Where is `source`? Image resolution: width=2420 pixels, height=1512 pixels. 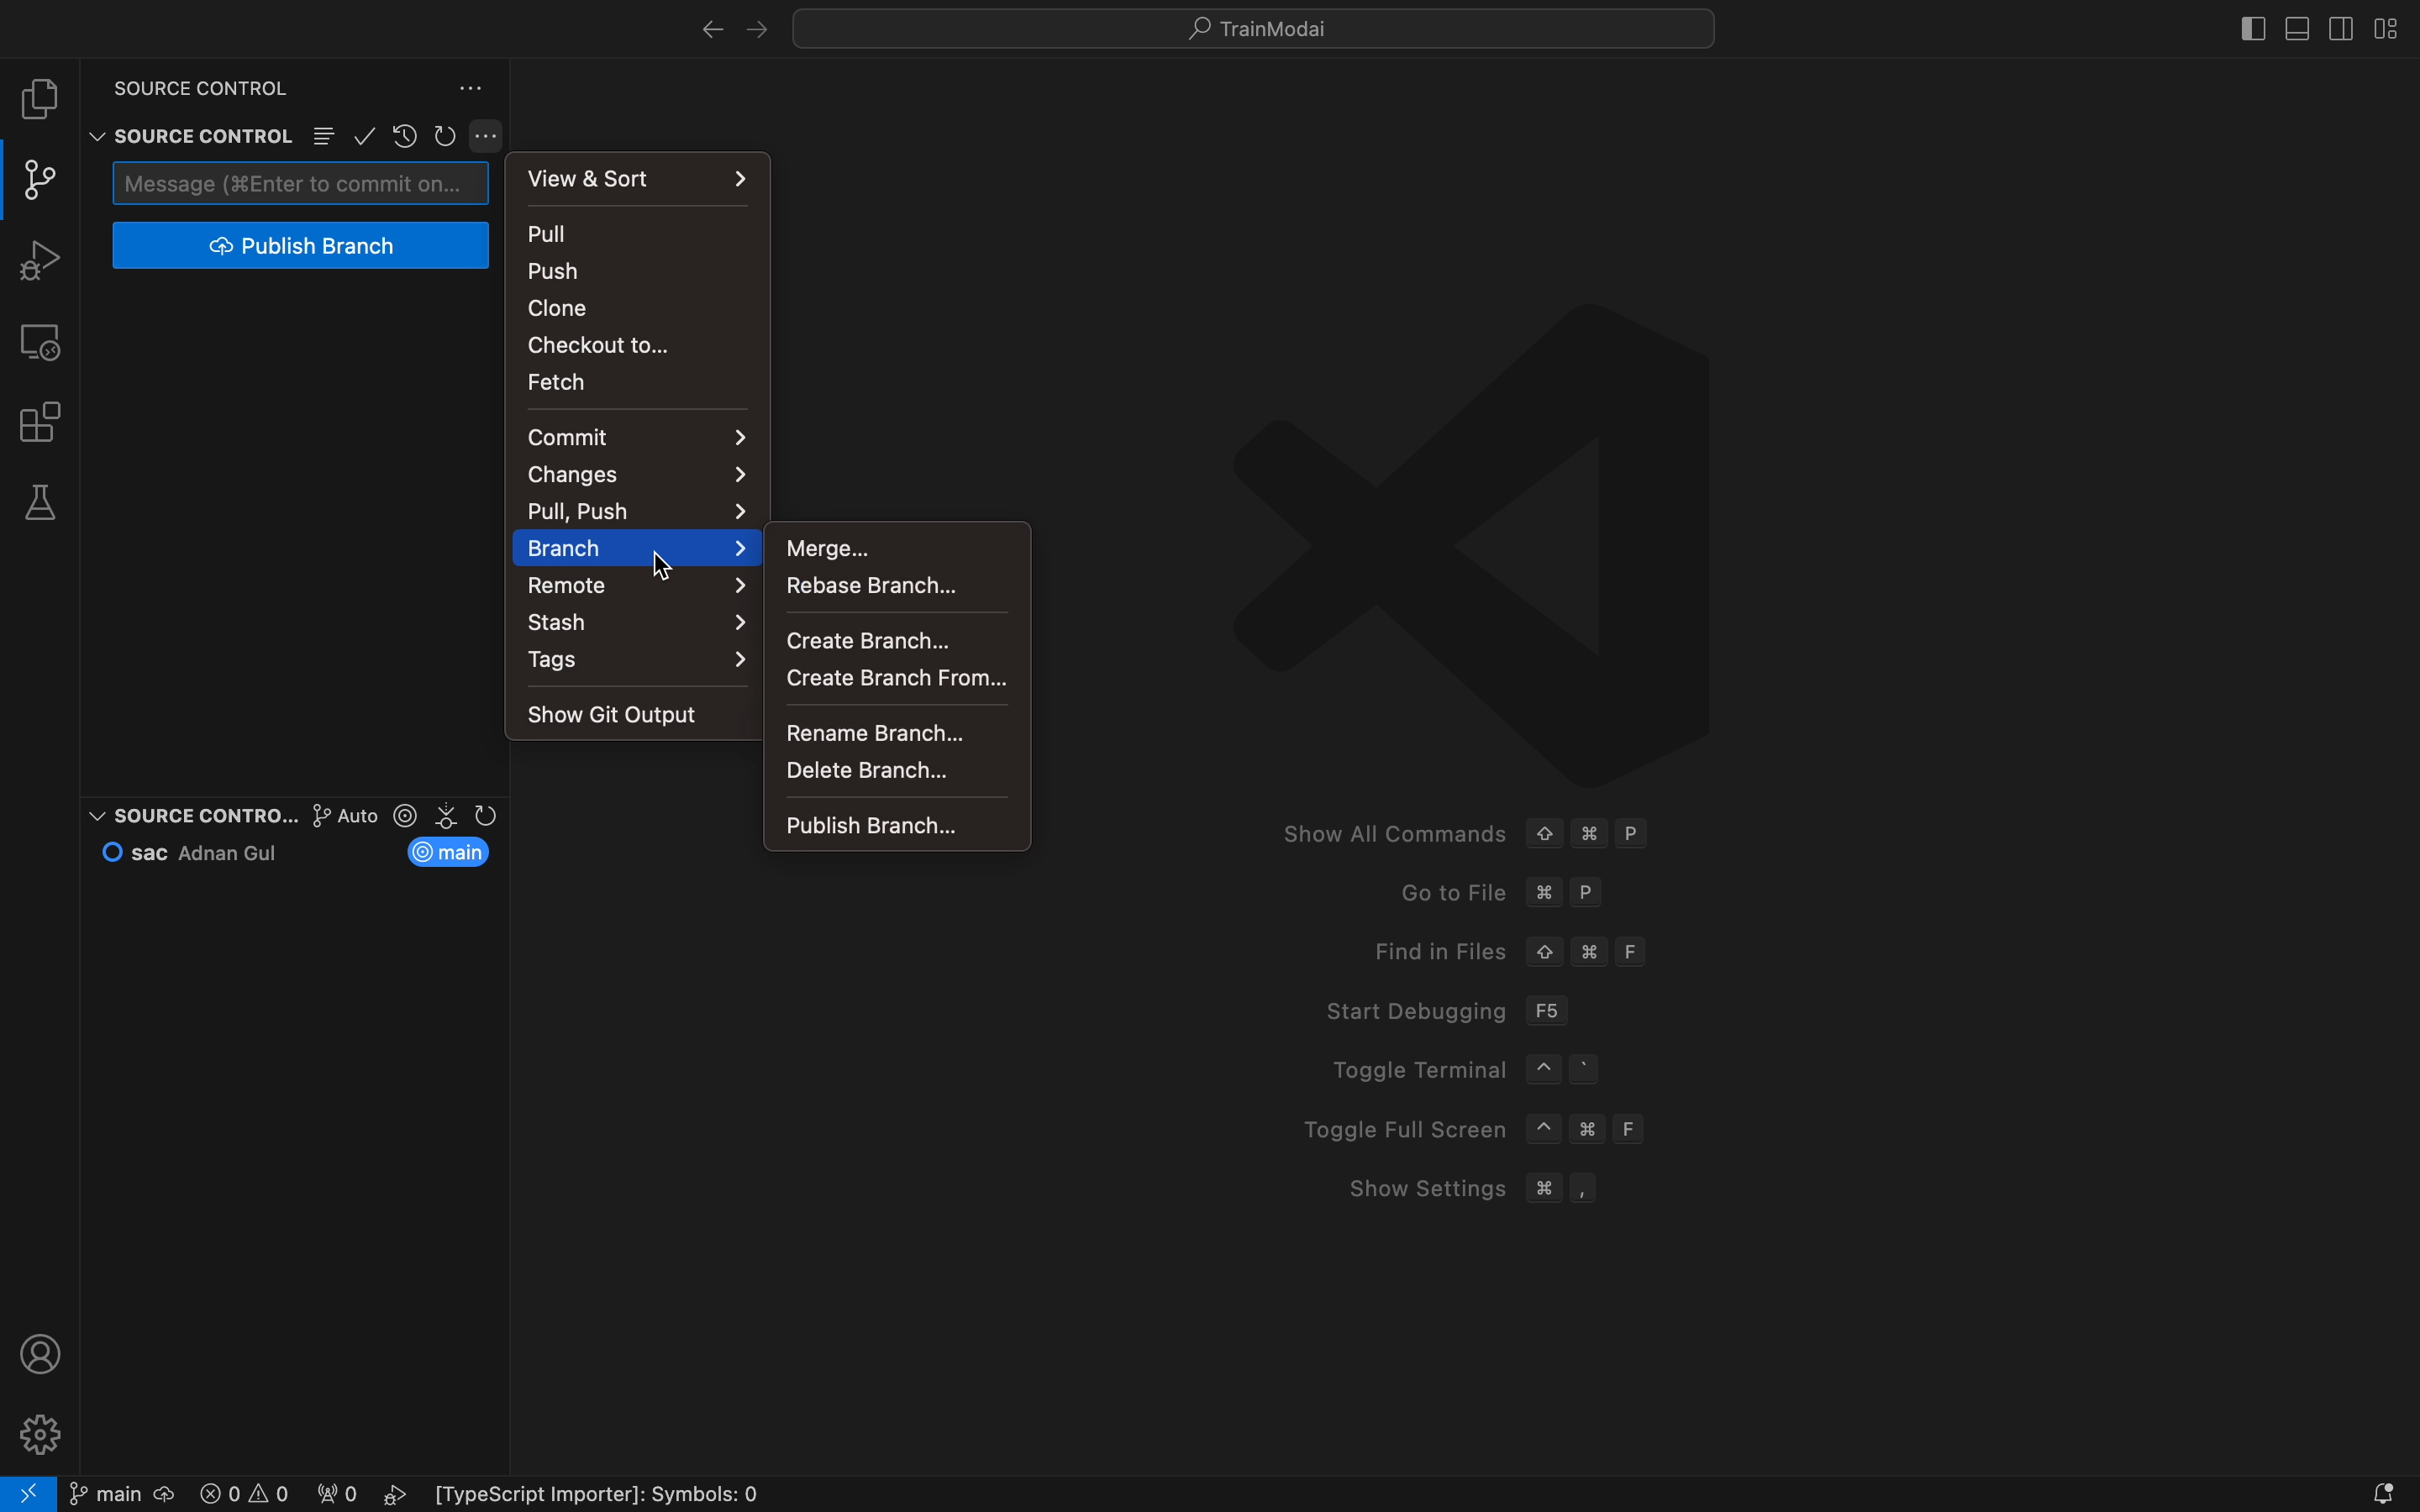 source is located at coordinates (190, 809).